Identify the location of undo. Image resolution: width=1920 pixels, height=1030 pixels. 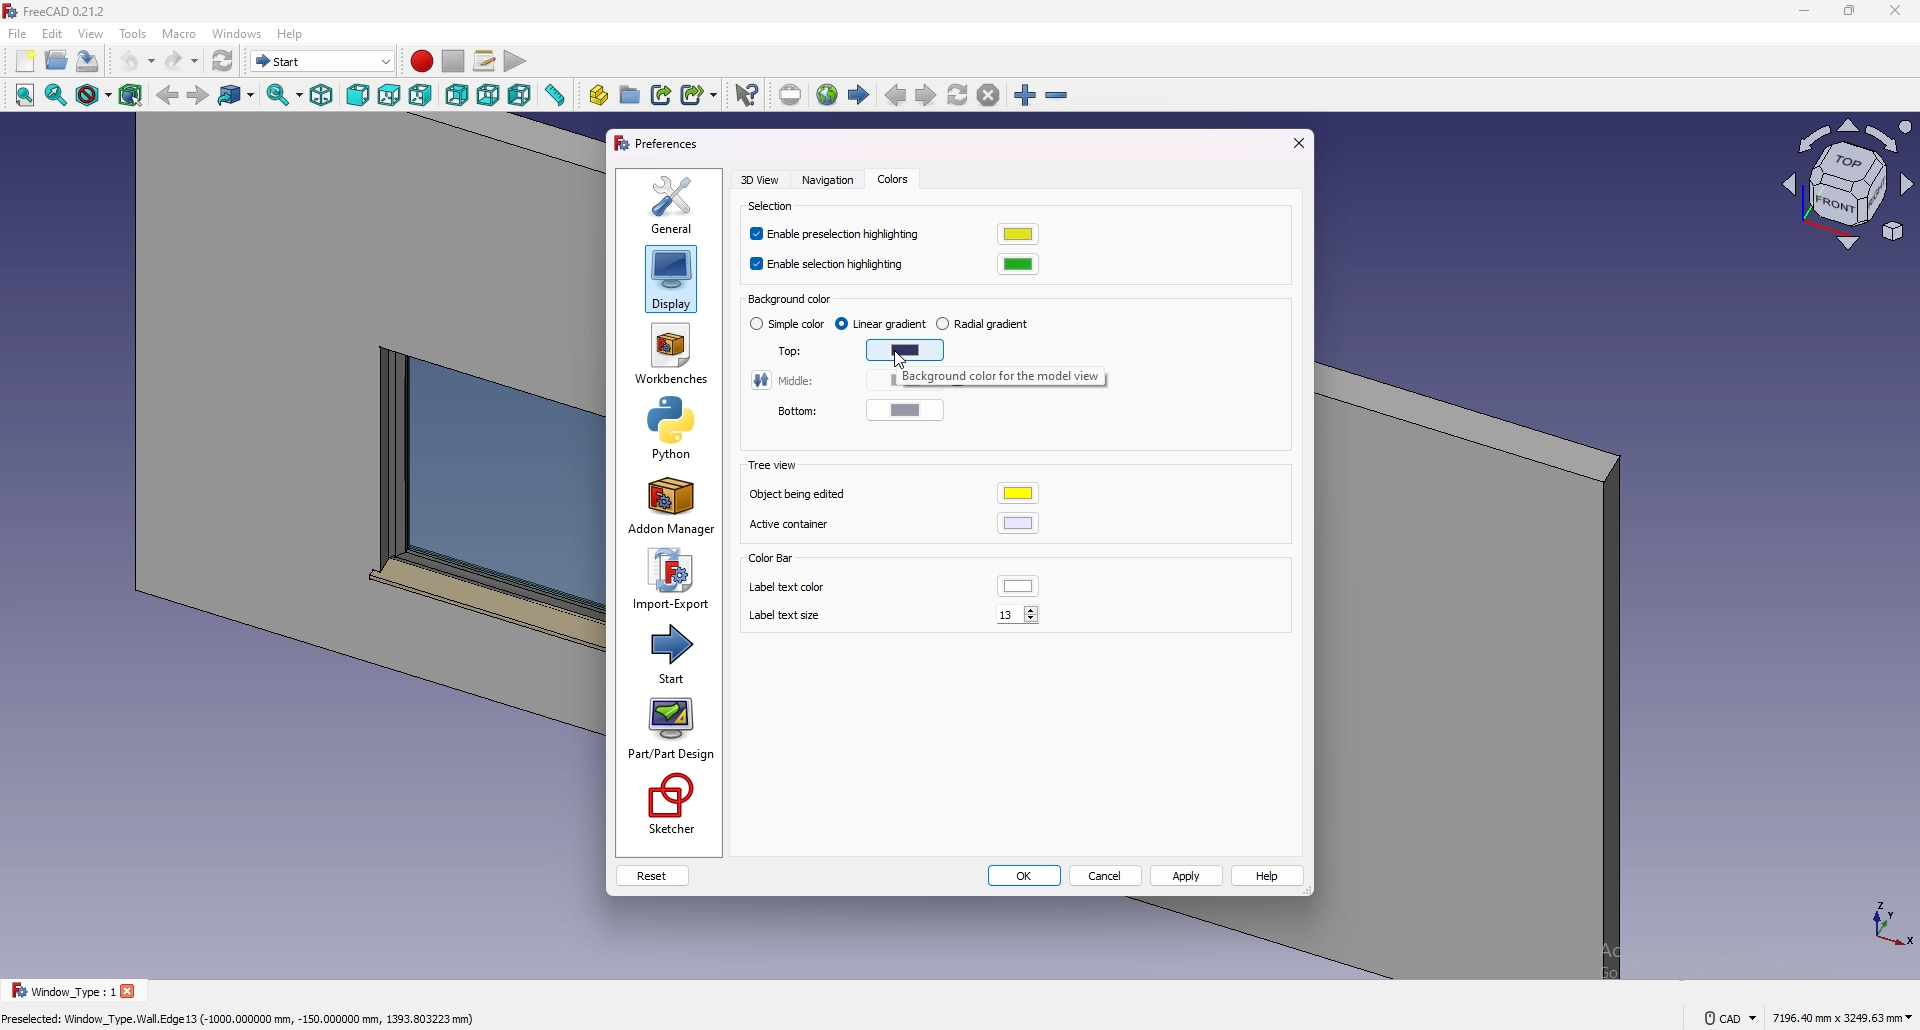
(137, 61).